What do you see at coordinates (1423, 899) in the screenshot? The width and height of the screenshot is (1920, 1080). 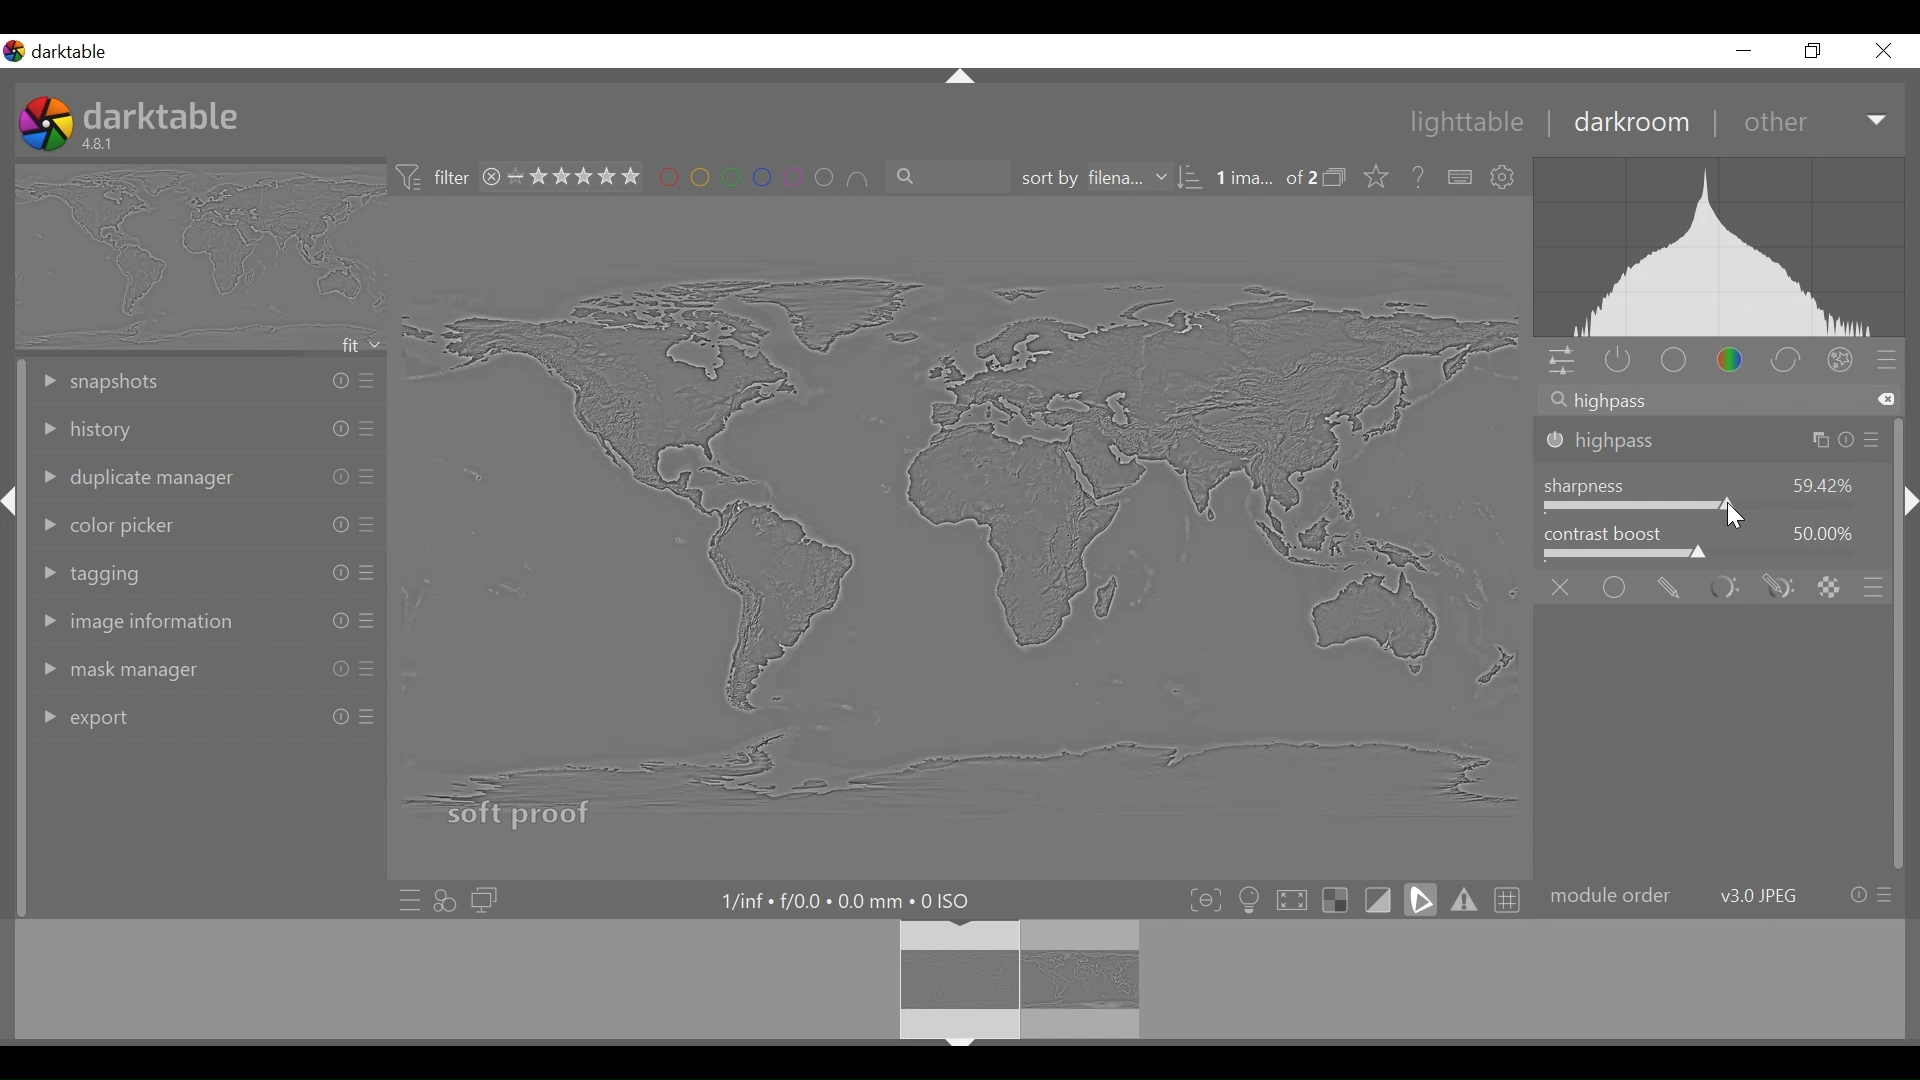 I see `toggle softproofing` at bounding box center [1423, 899].